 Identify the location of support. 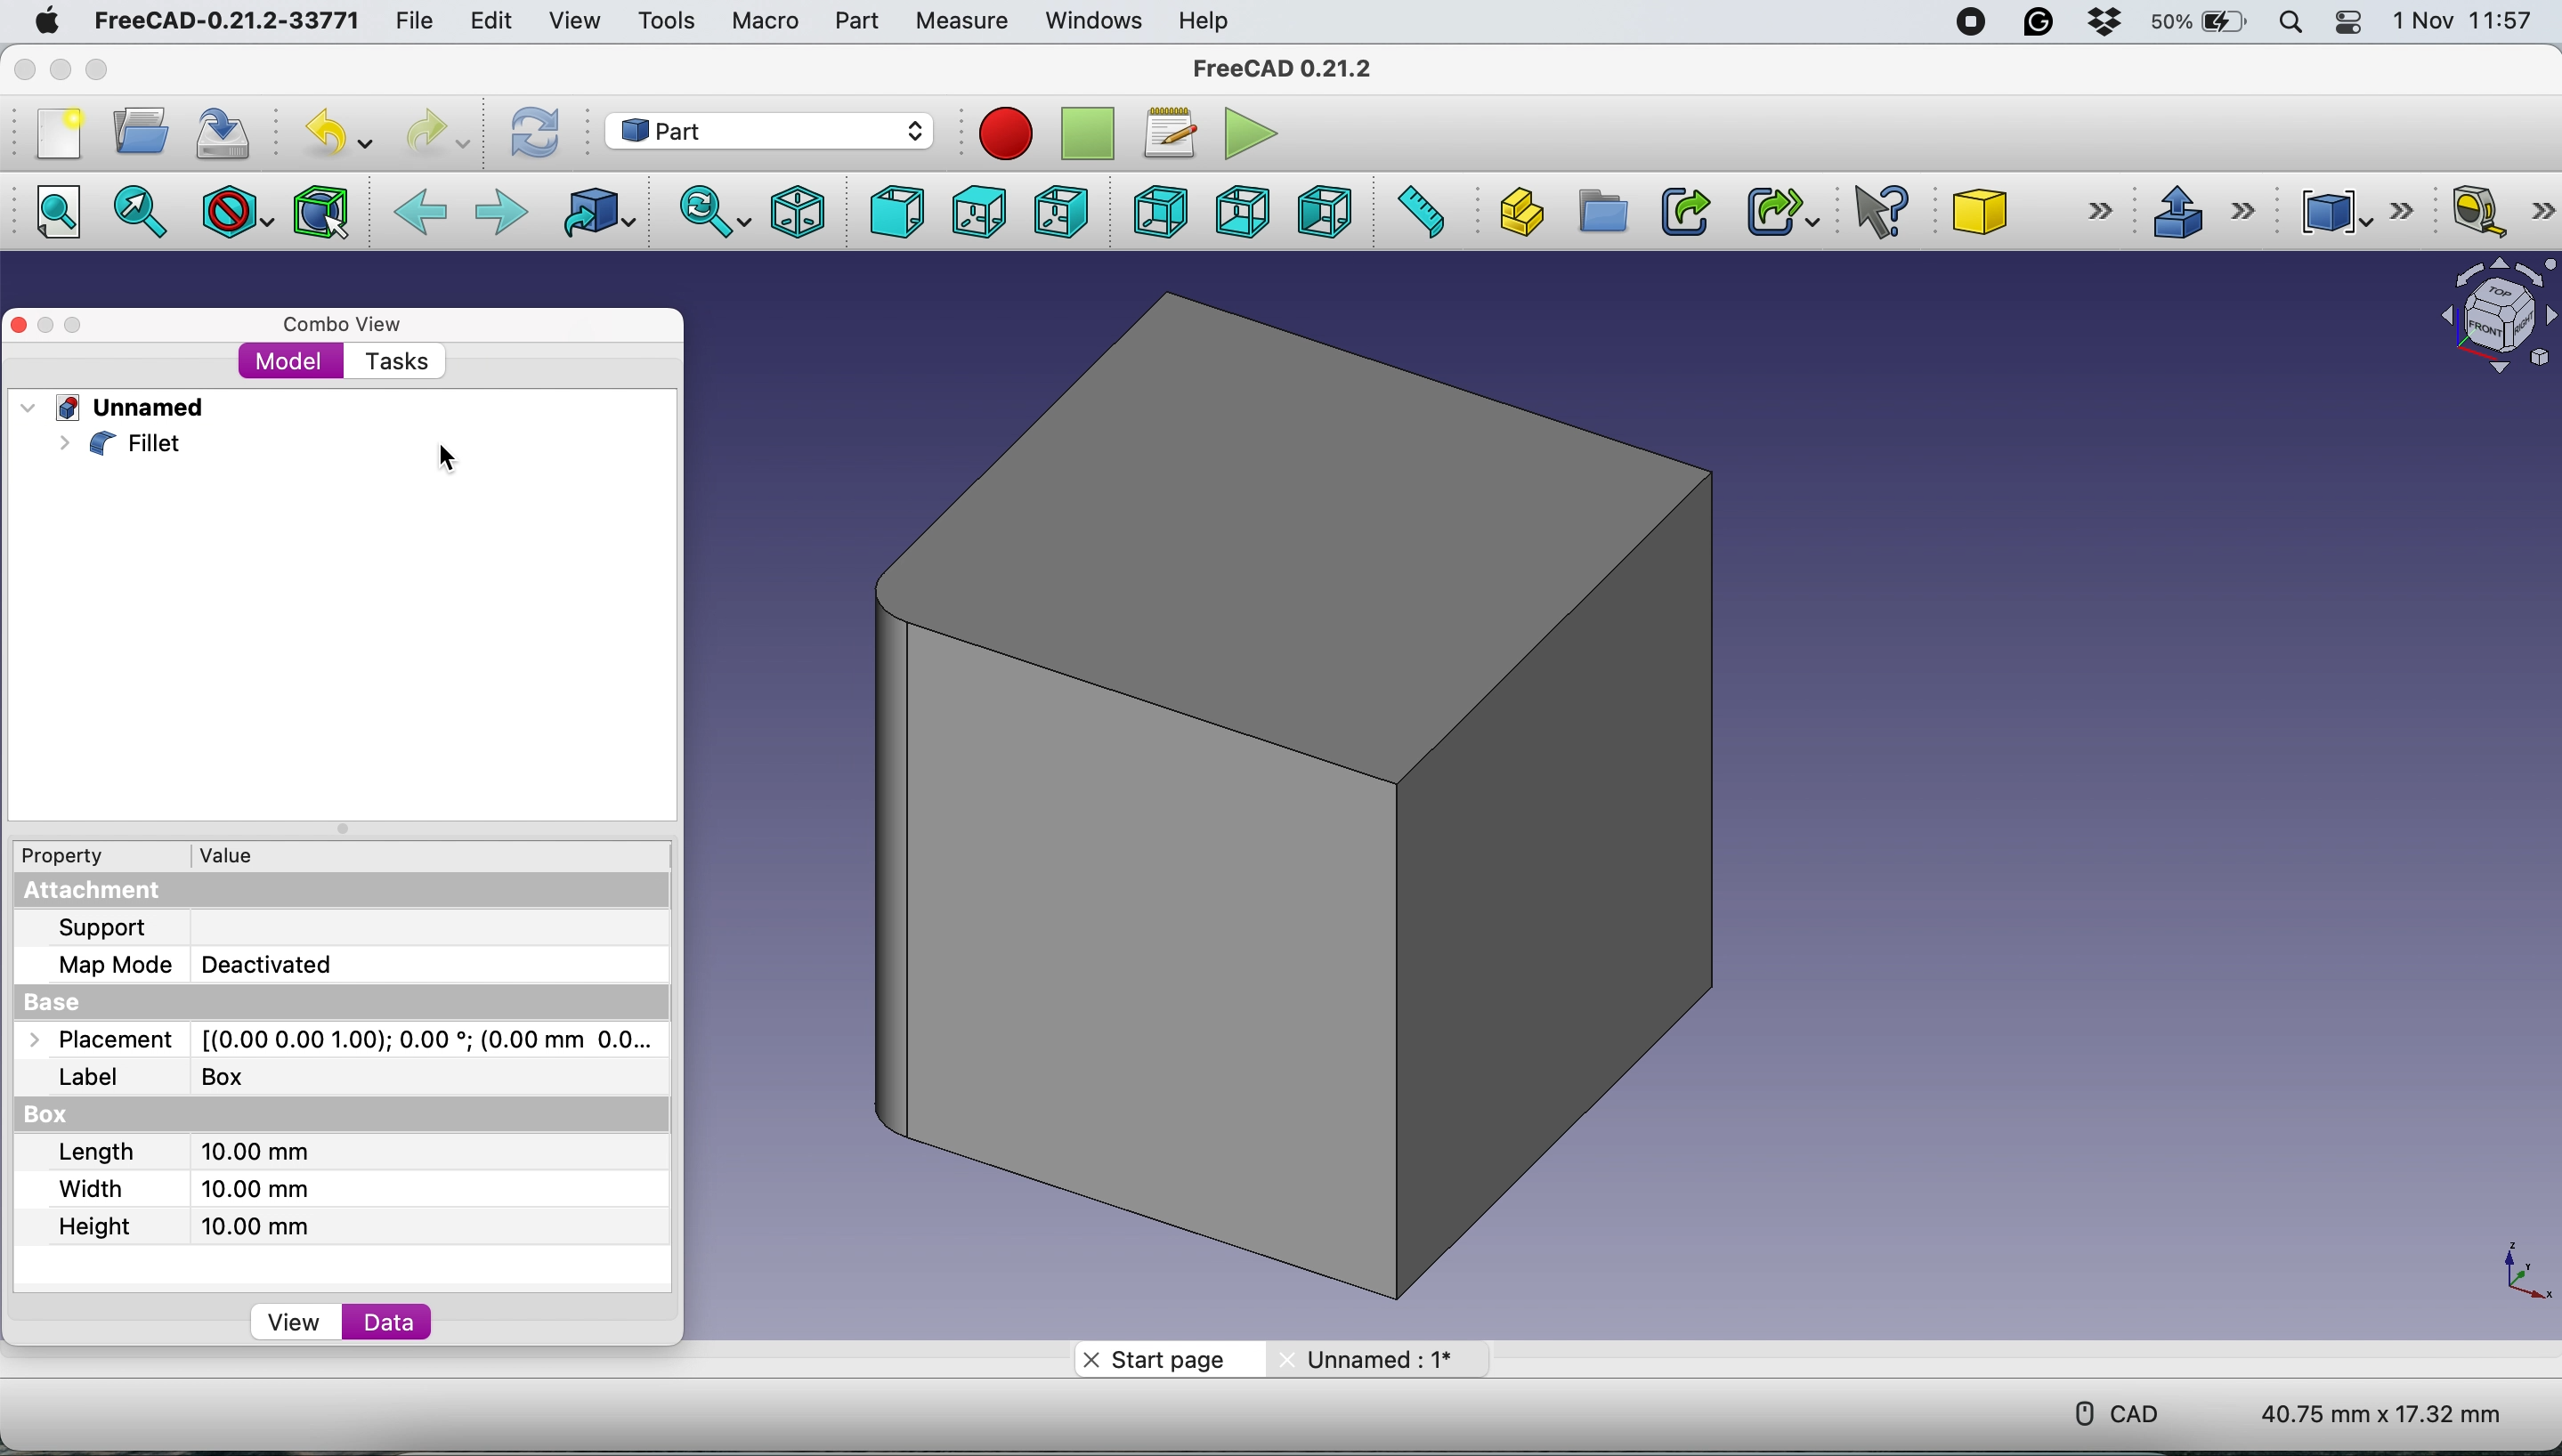
(113, 930).